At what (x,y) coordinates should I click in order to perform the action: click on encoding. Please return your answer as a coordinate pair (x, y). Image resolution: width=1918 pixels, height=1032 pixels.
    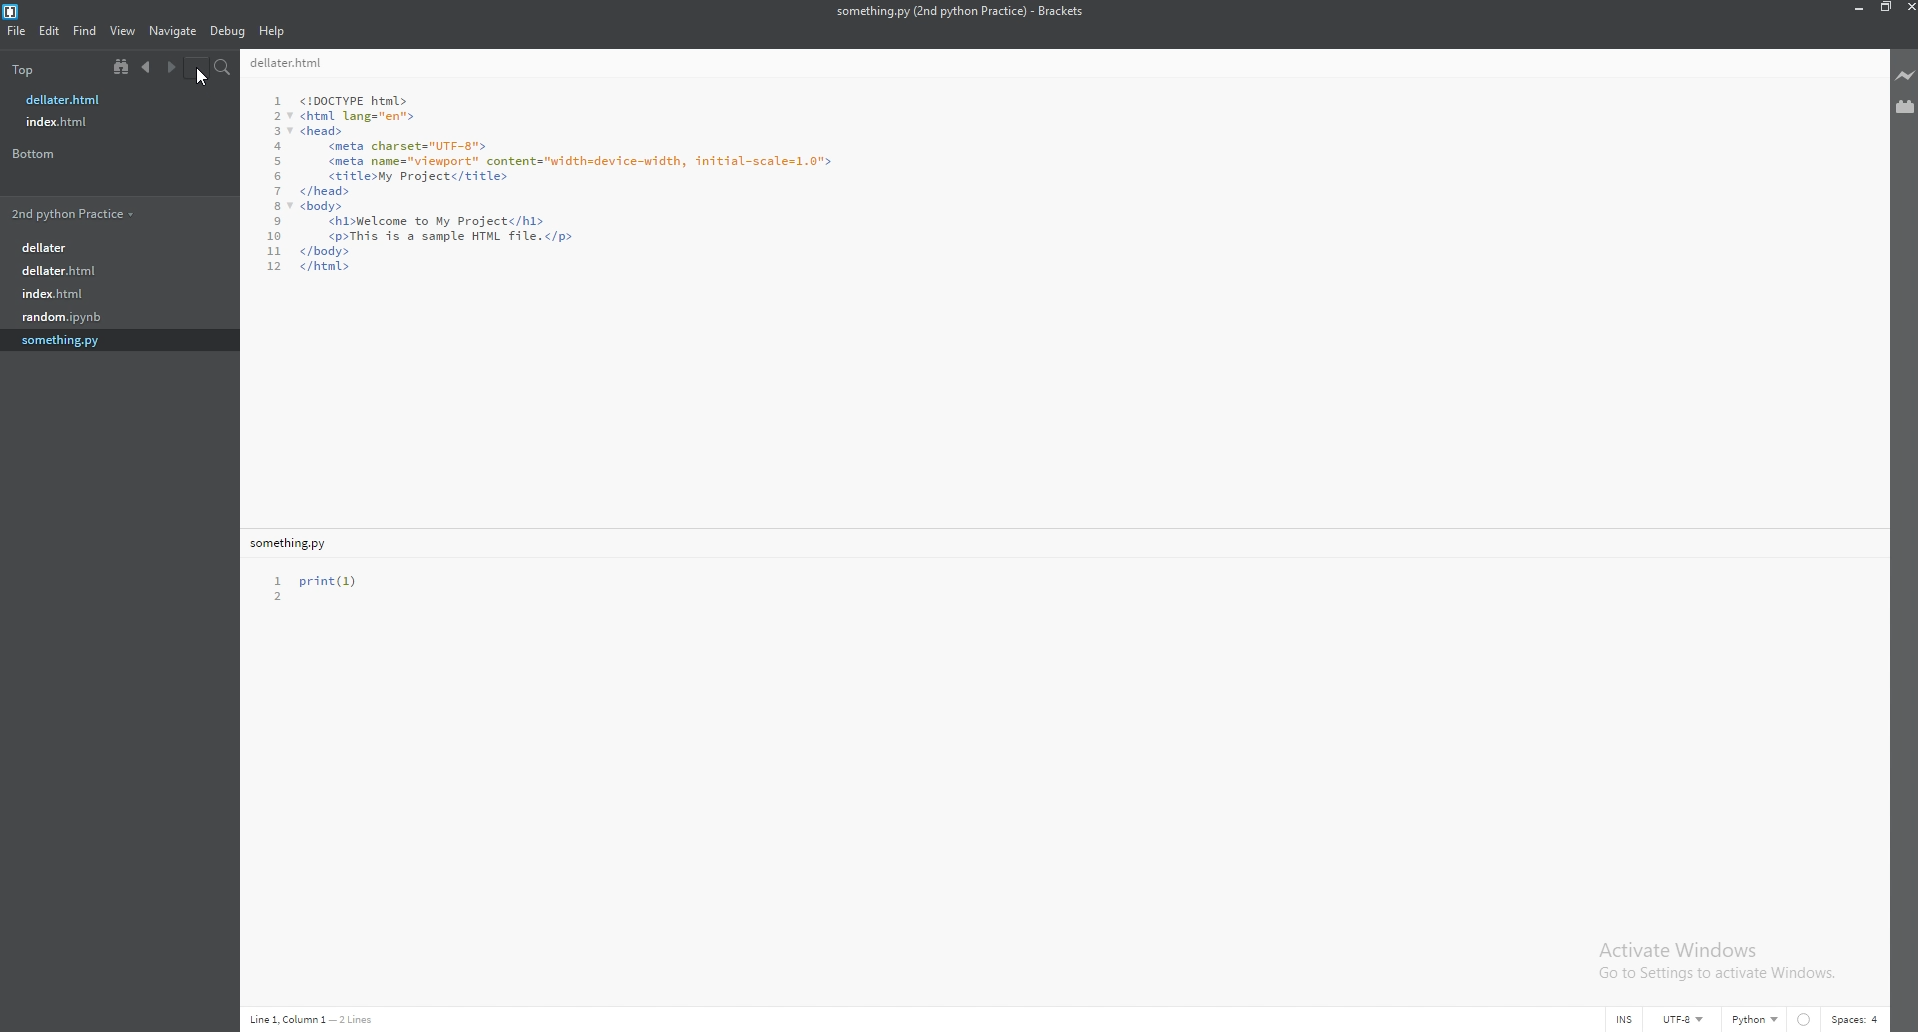
    Looking at the image, I should click on (1684, 1020).